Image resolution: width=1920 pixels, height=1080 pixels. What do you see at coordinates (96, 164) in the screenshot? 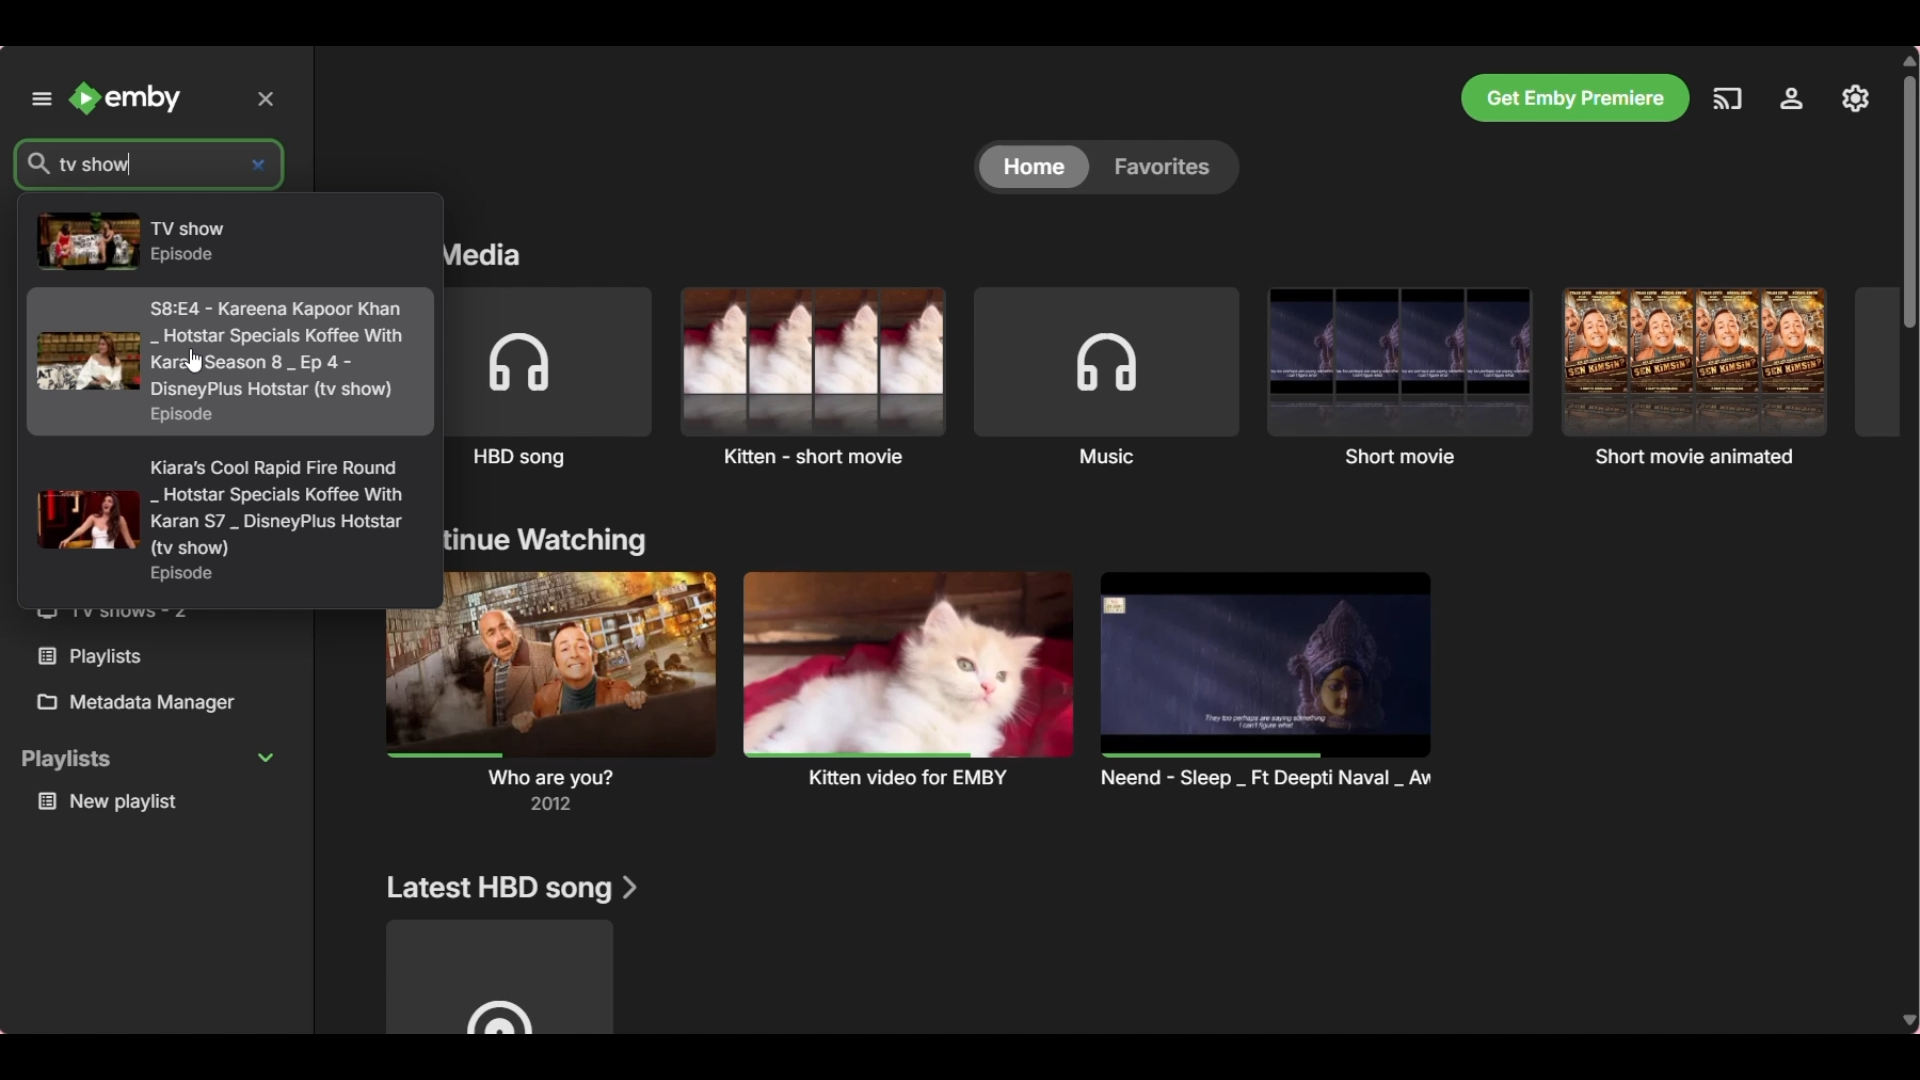
I see `Search query types in` at bounding box center [96, 164].